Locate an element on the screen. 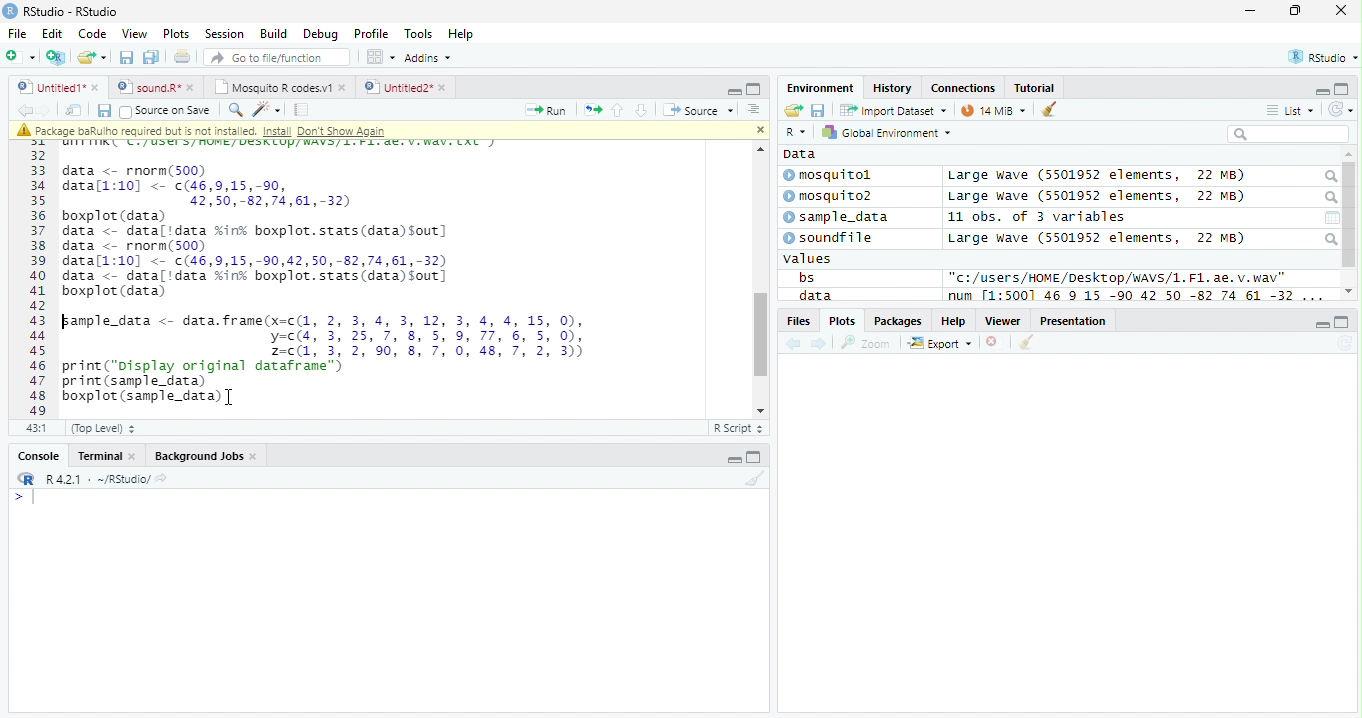 The width and height of the screenshot is (1362, 718). Refresh is located at coordinates (1341, 110).